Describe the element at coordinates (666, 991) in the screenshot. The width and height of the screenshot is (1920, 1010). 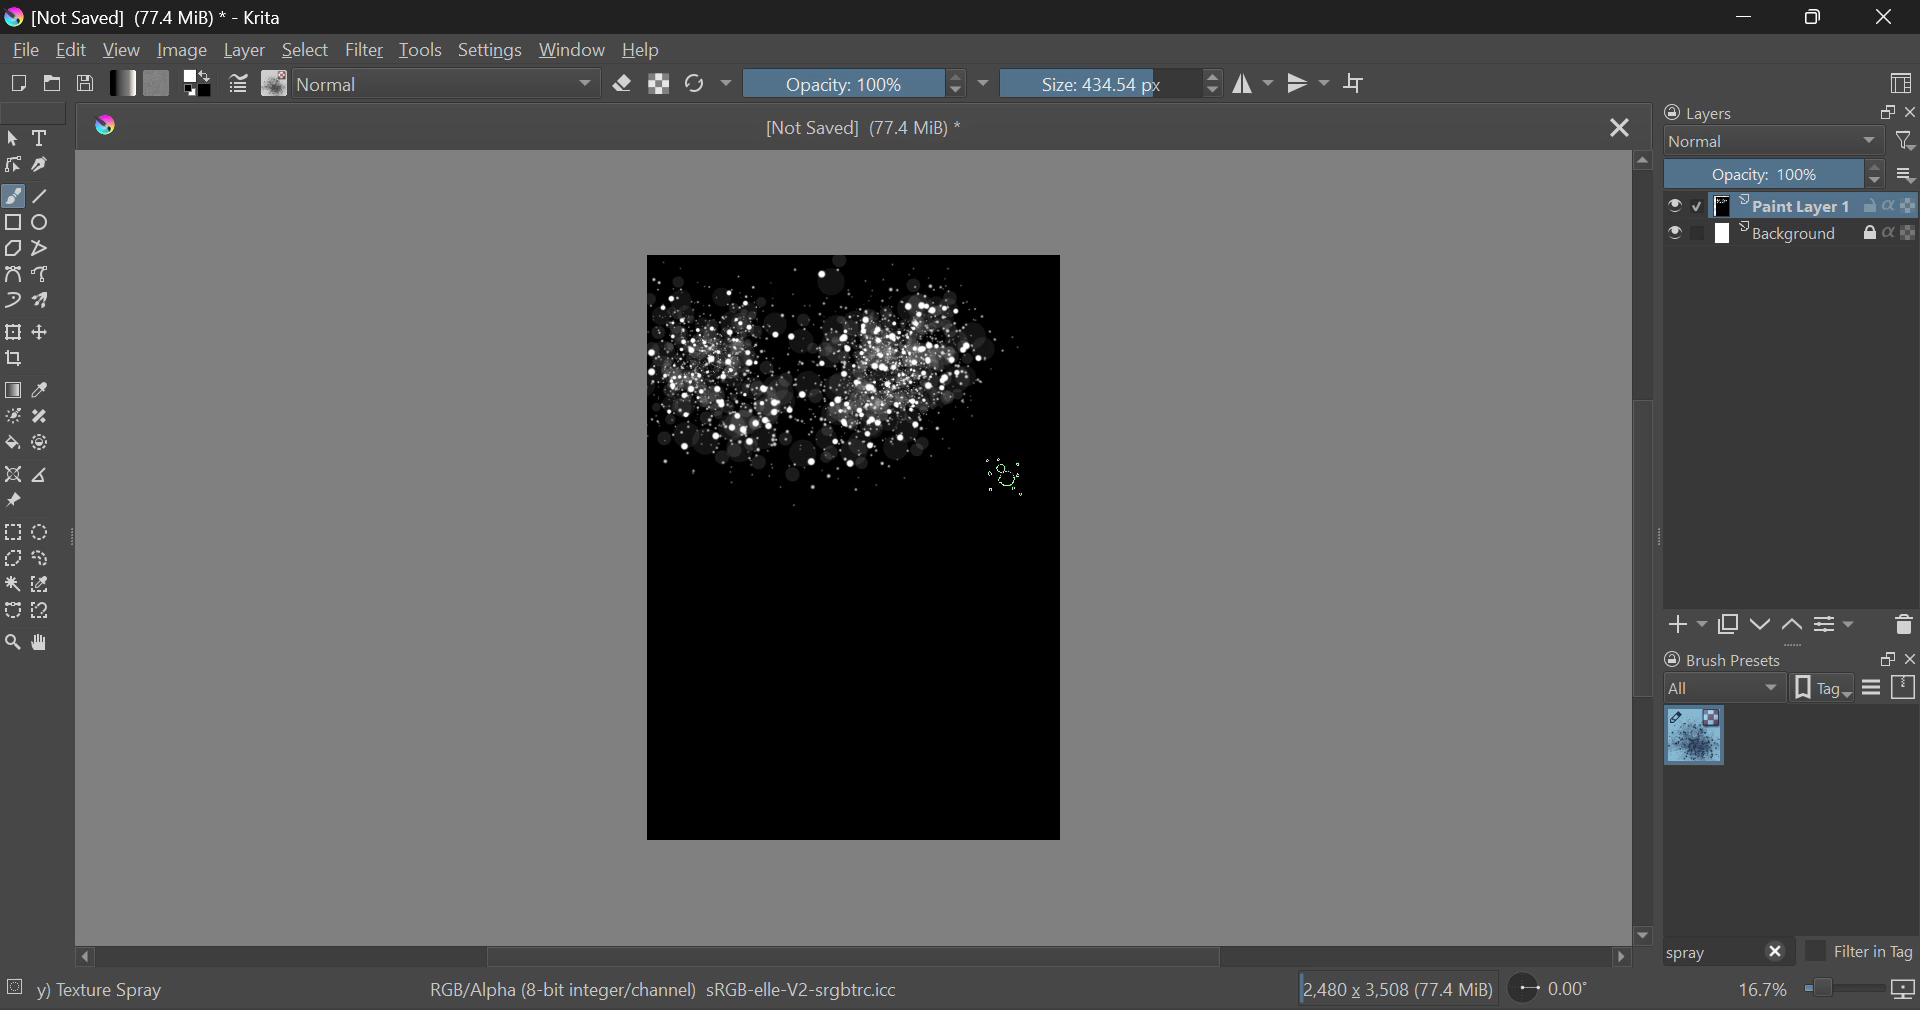
I see `RGB/Alpha (8-bit integer/channel) sRGB-elle-V2-srgbtrcicc` at that location.